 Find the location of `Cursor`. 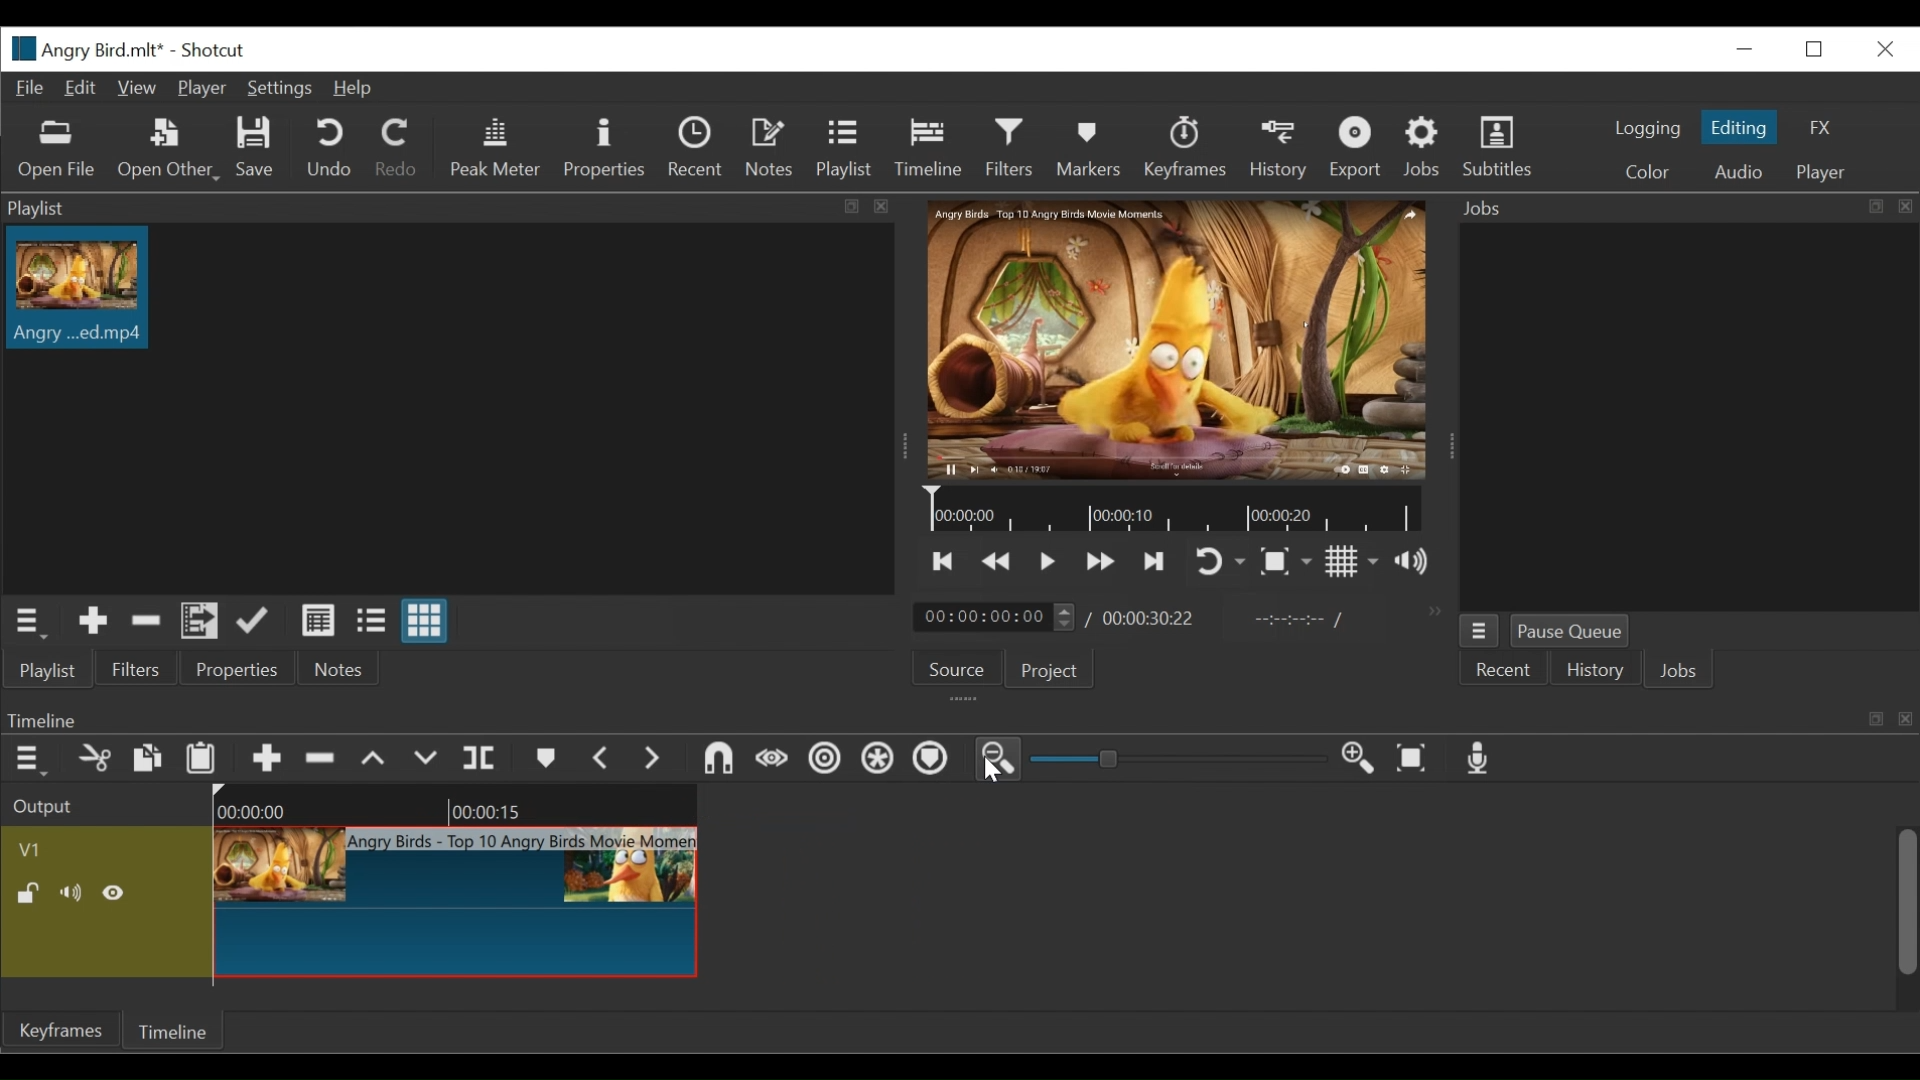

Cursor is located at coordinates (992, 772).